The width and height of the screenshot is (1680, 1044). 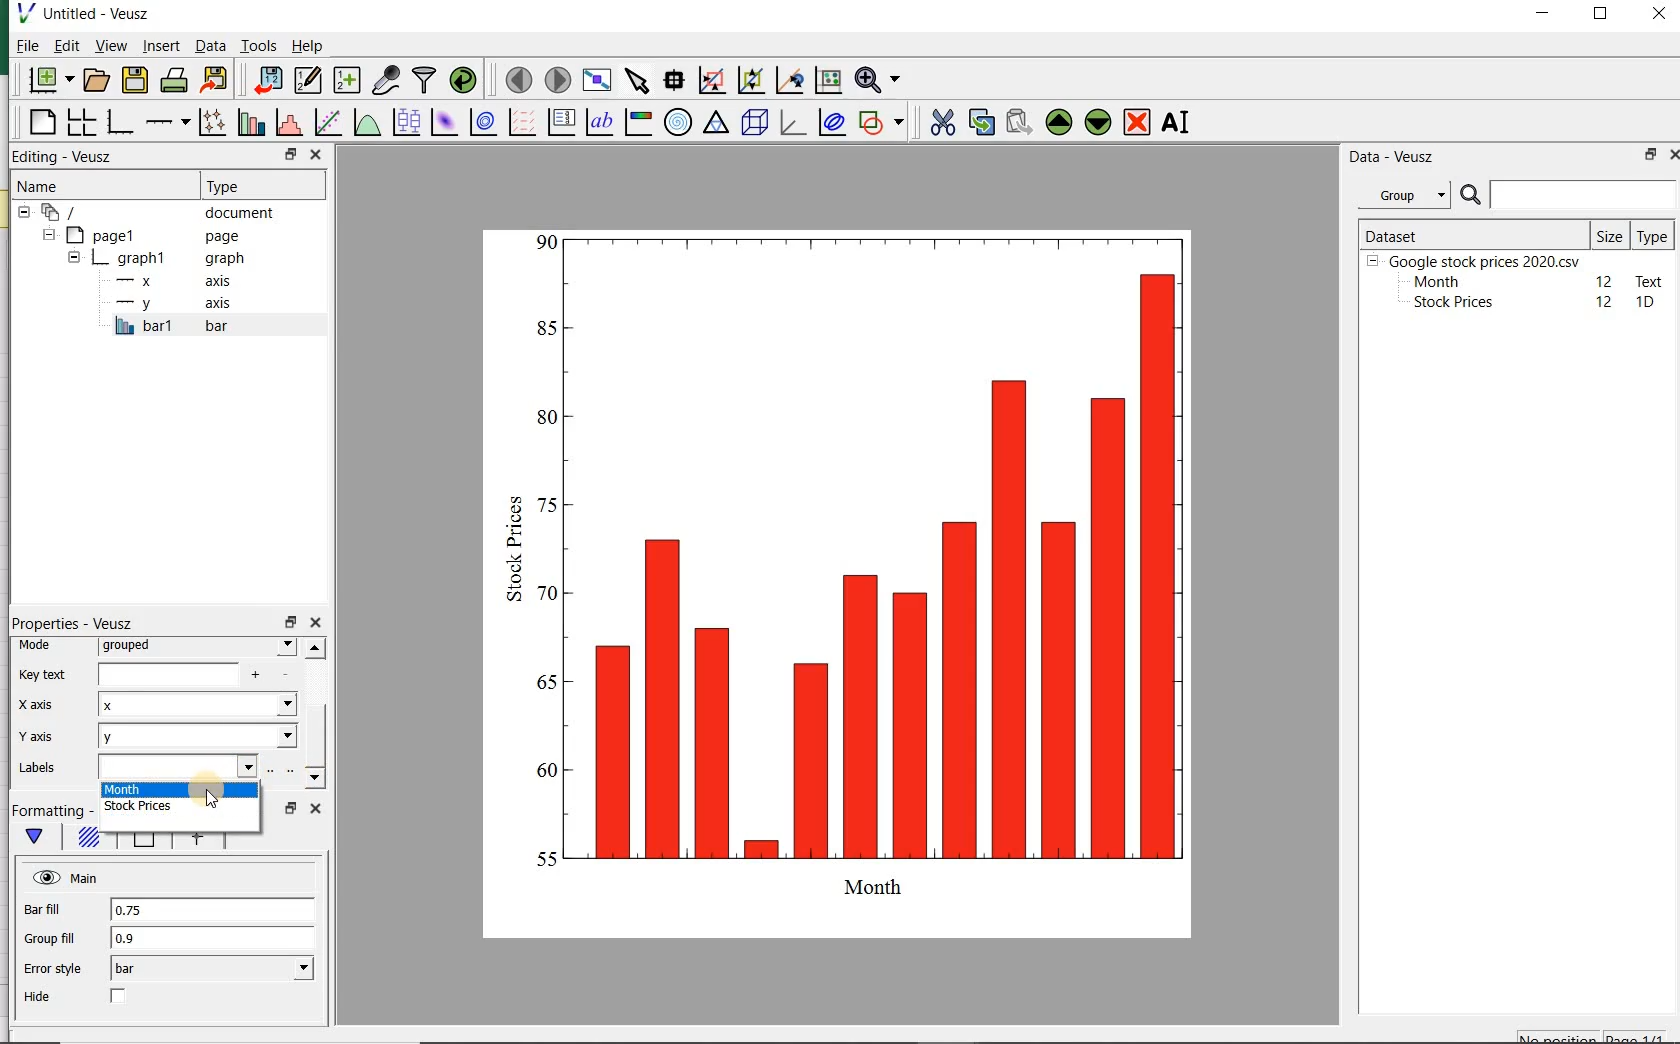 I want to click on image color bar, so click(x=636, y=122).